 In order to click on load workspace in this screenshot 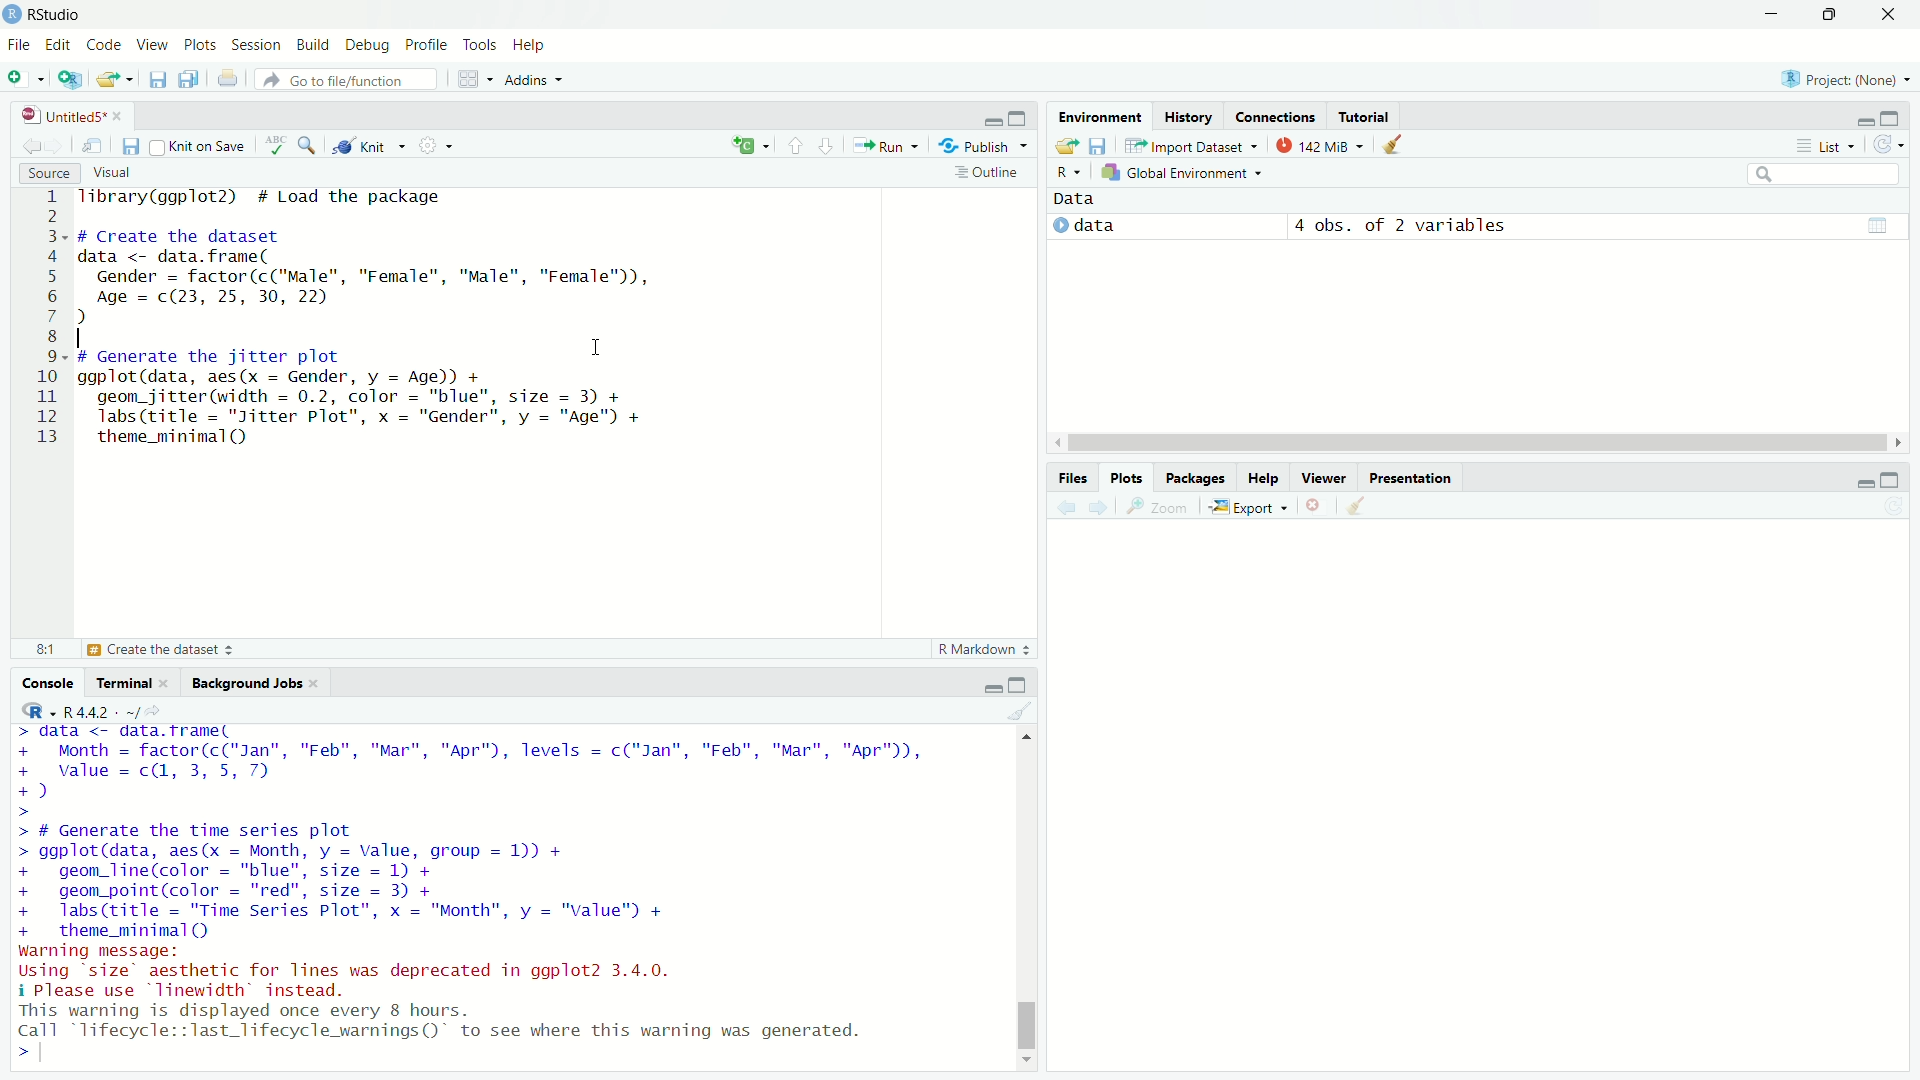, I will do `click(1065, 146)`.